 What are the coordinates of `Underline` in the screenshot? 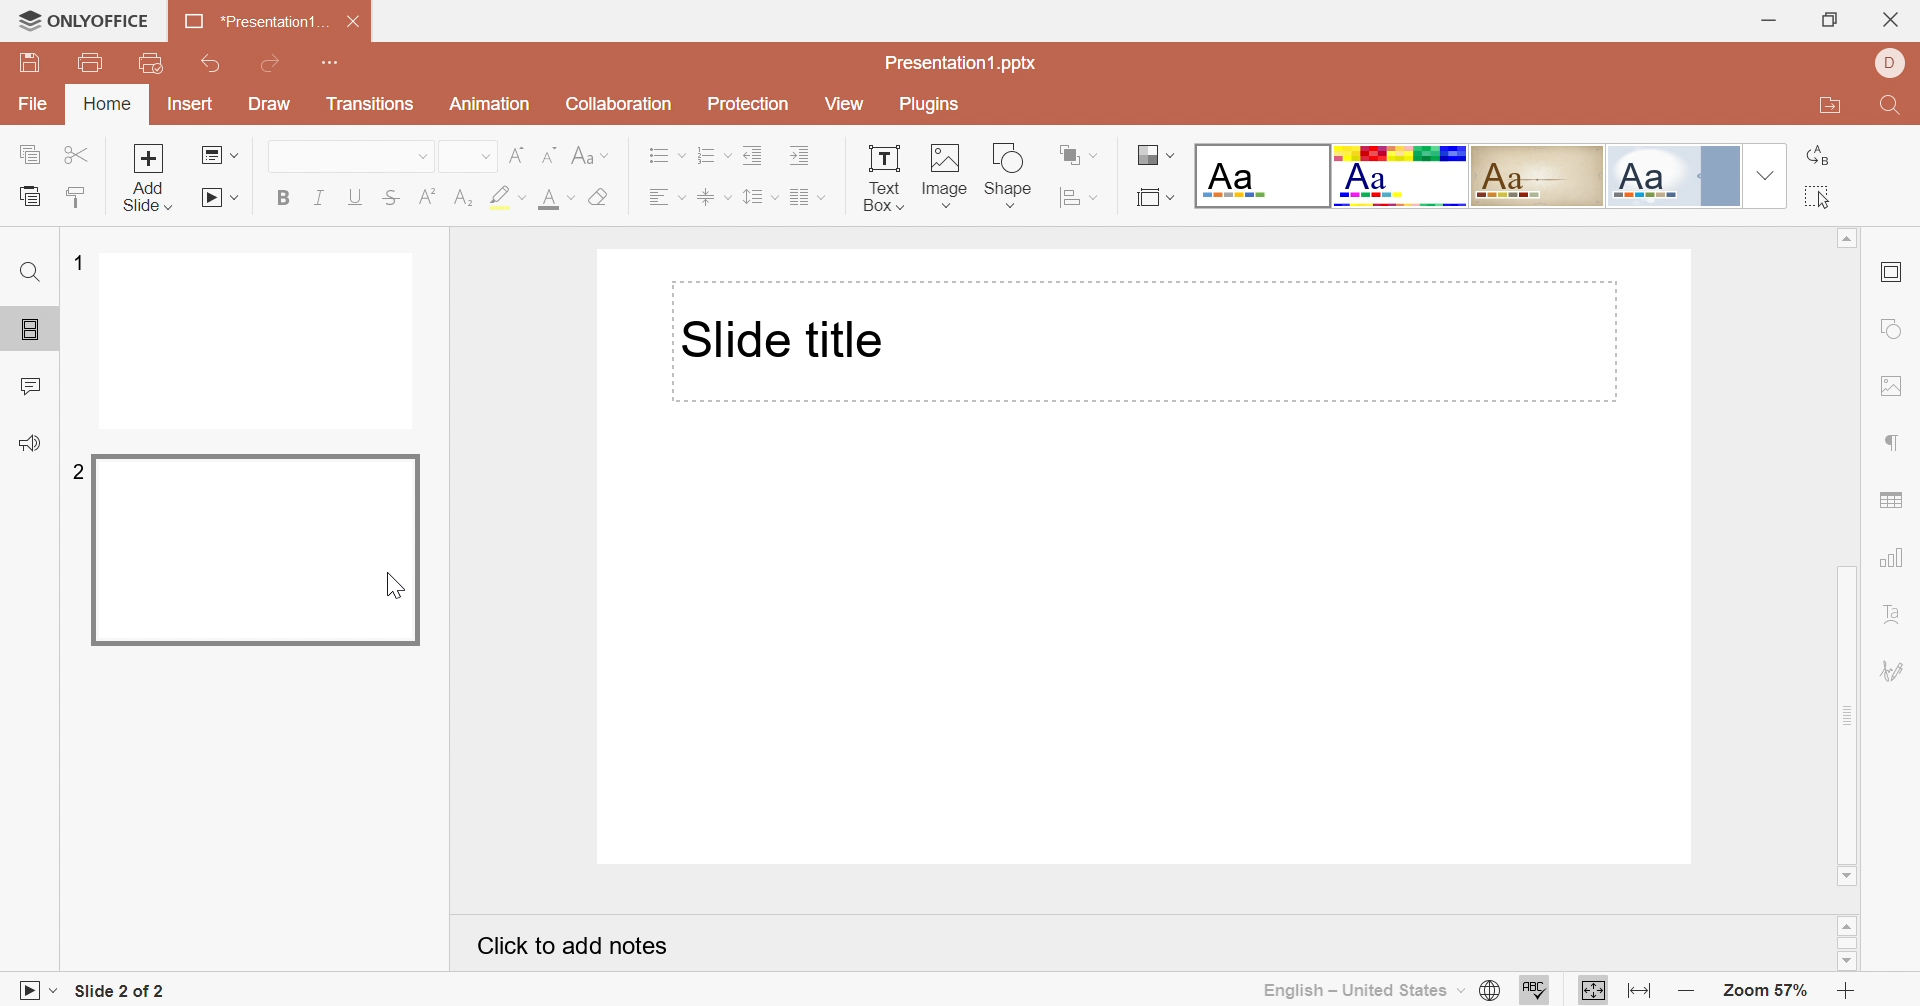 It's located at (354, 197).